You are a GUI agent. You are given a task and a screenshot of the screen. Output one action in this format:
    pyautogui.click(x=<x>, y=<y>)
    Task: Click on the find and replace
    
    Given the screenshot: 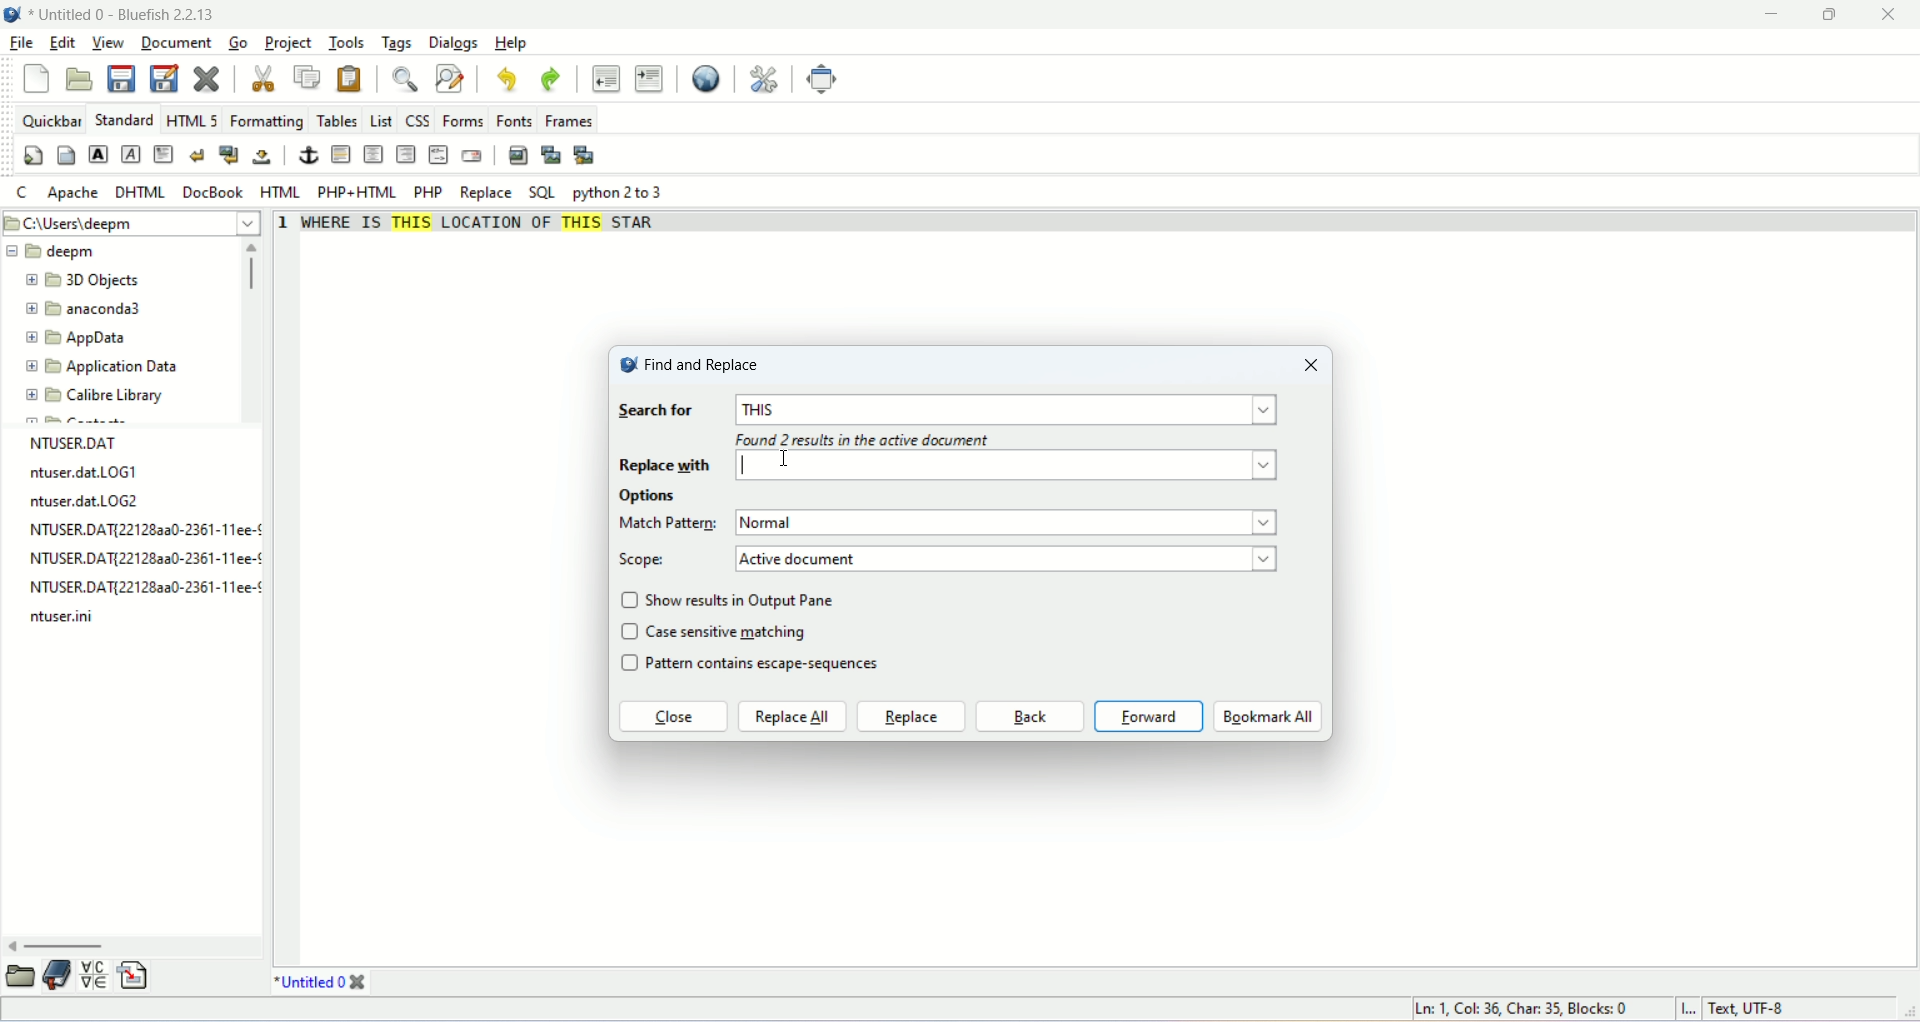 What is the action you would take?
    pyautogui.click(x=689, y=363)
    